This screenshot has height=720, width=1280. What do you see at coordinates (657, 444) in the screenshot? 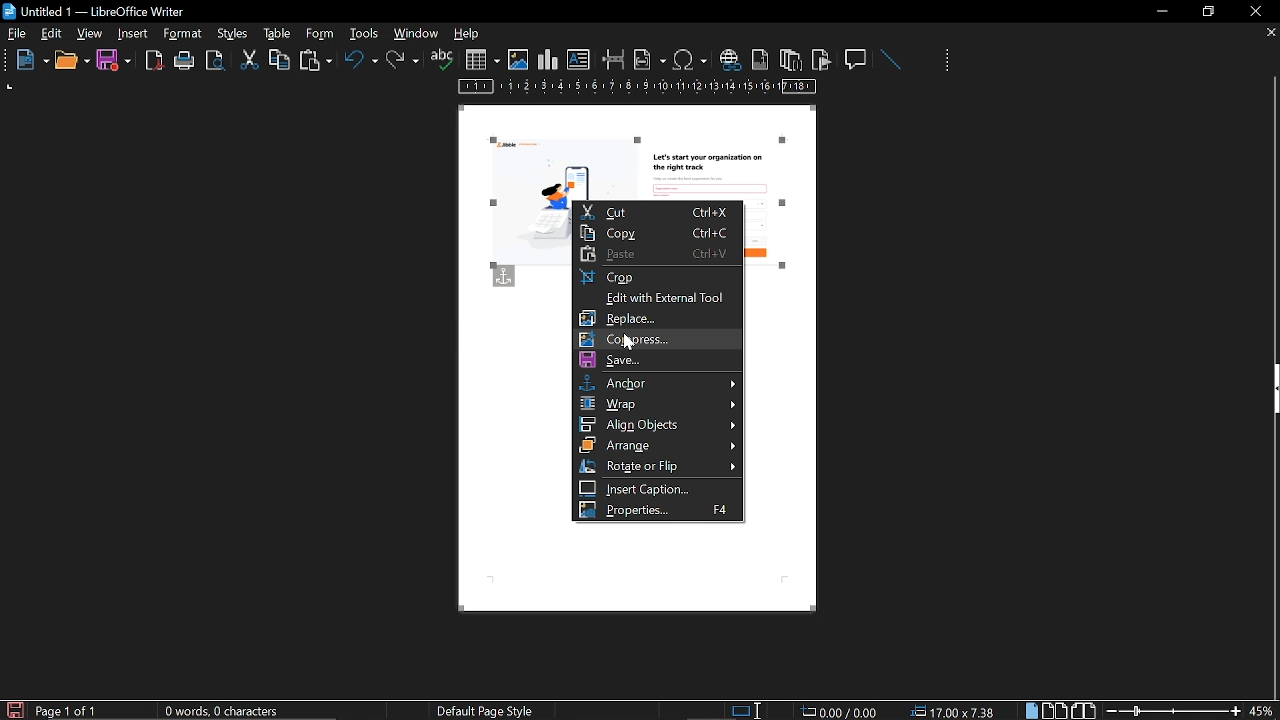
I see `arrange` at bounding box center [657, 444].